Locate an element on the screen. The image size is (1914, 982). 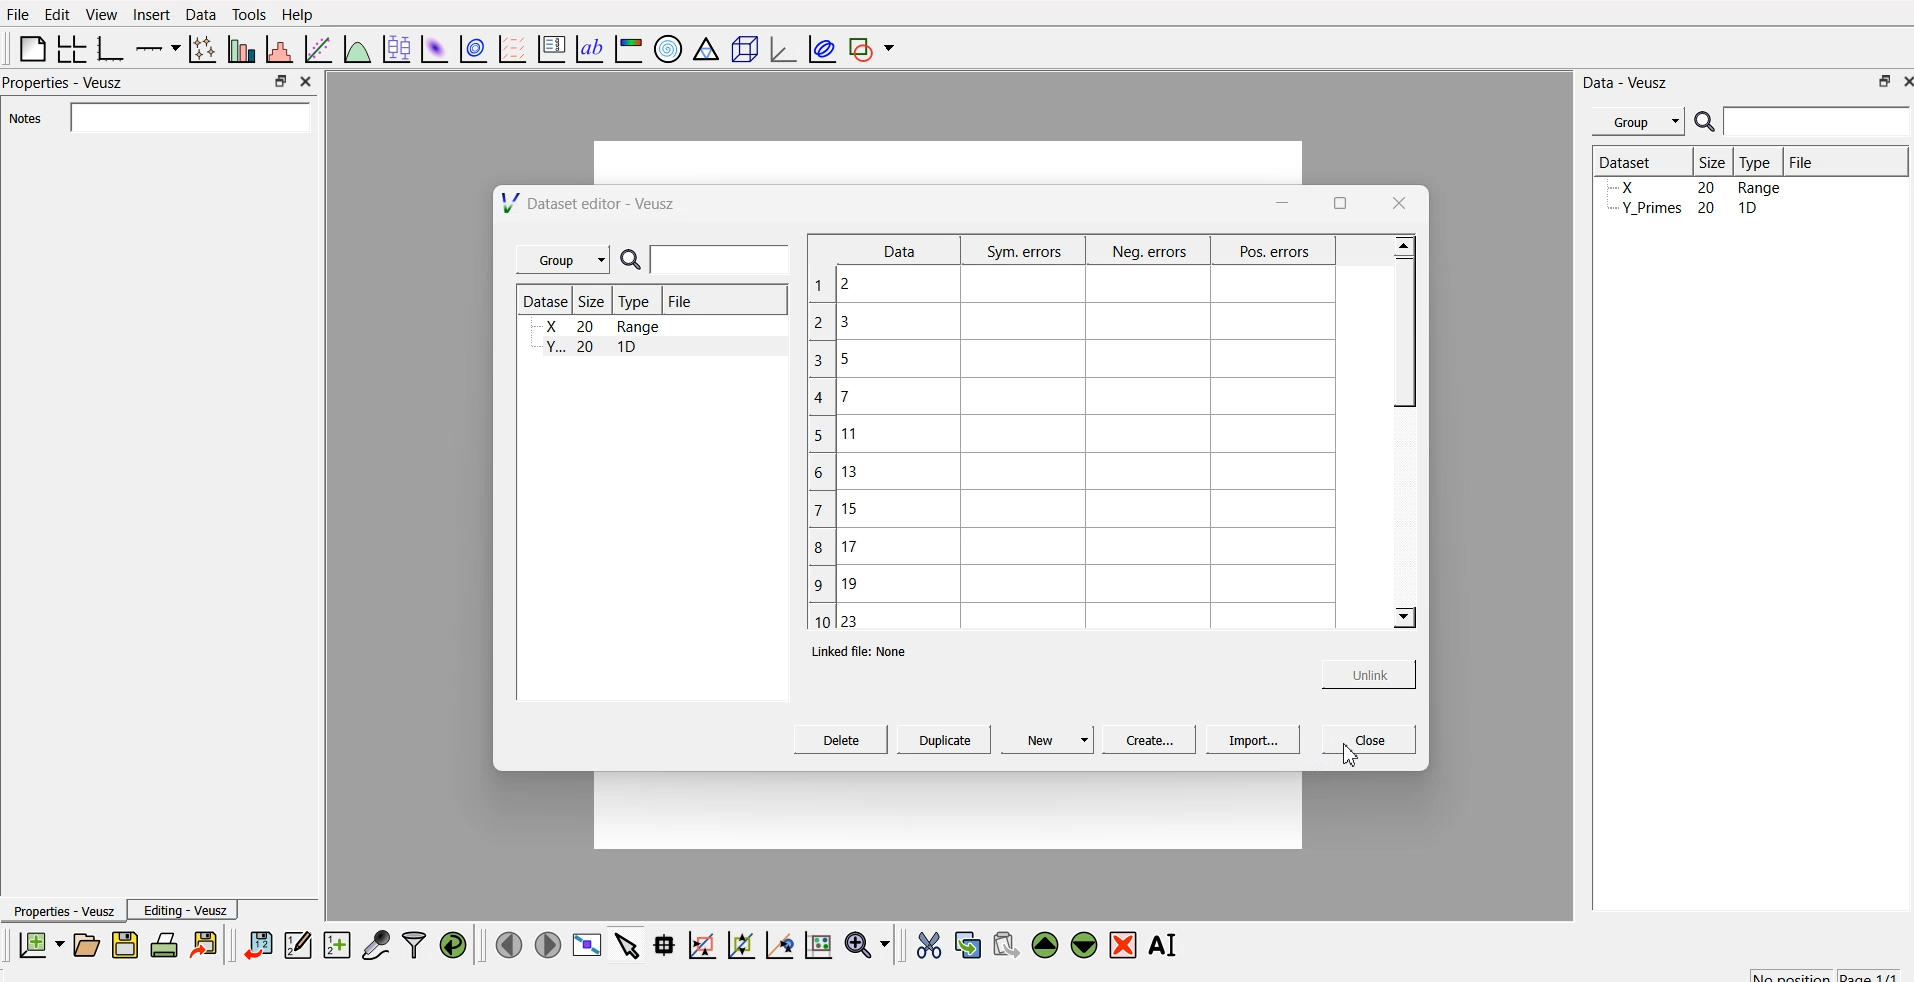
cut the widget is located at coordinates (924, 945).